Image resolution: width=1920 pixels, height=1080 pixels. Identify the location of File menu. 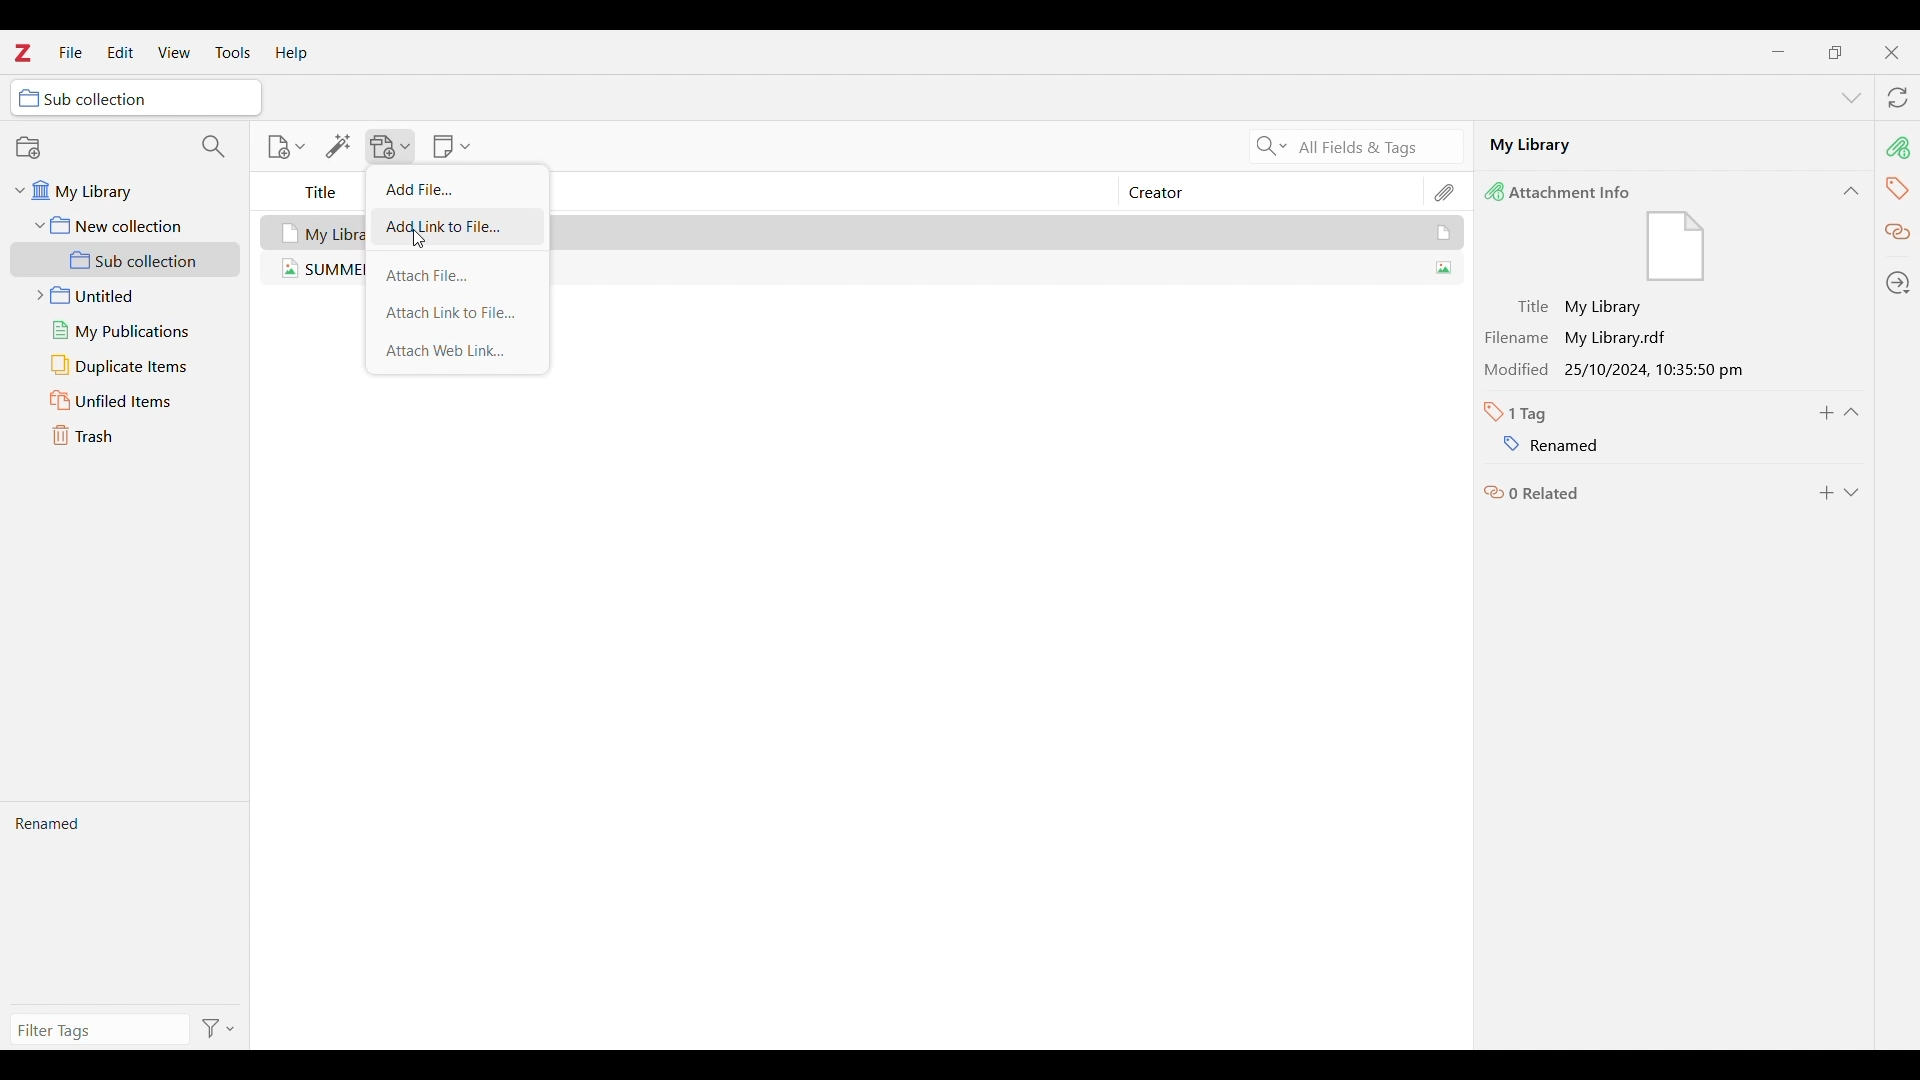
(71, 51).